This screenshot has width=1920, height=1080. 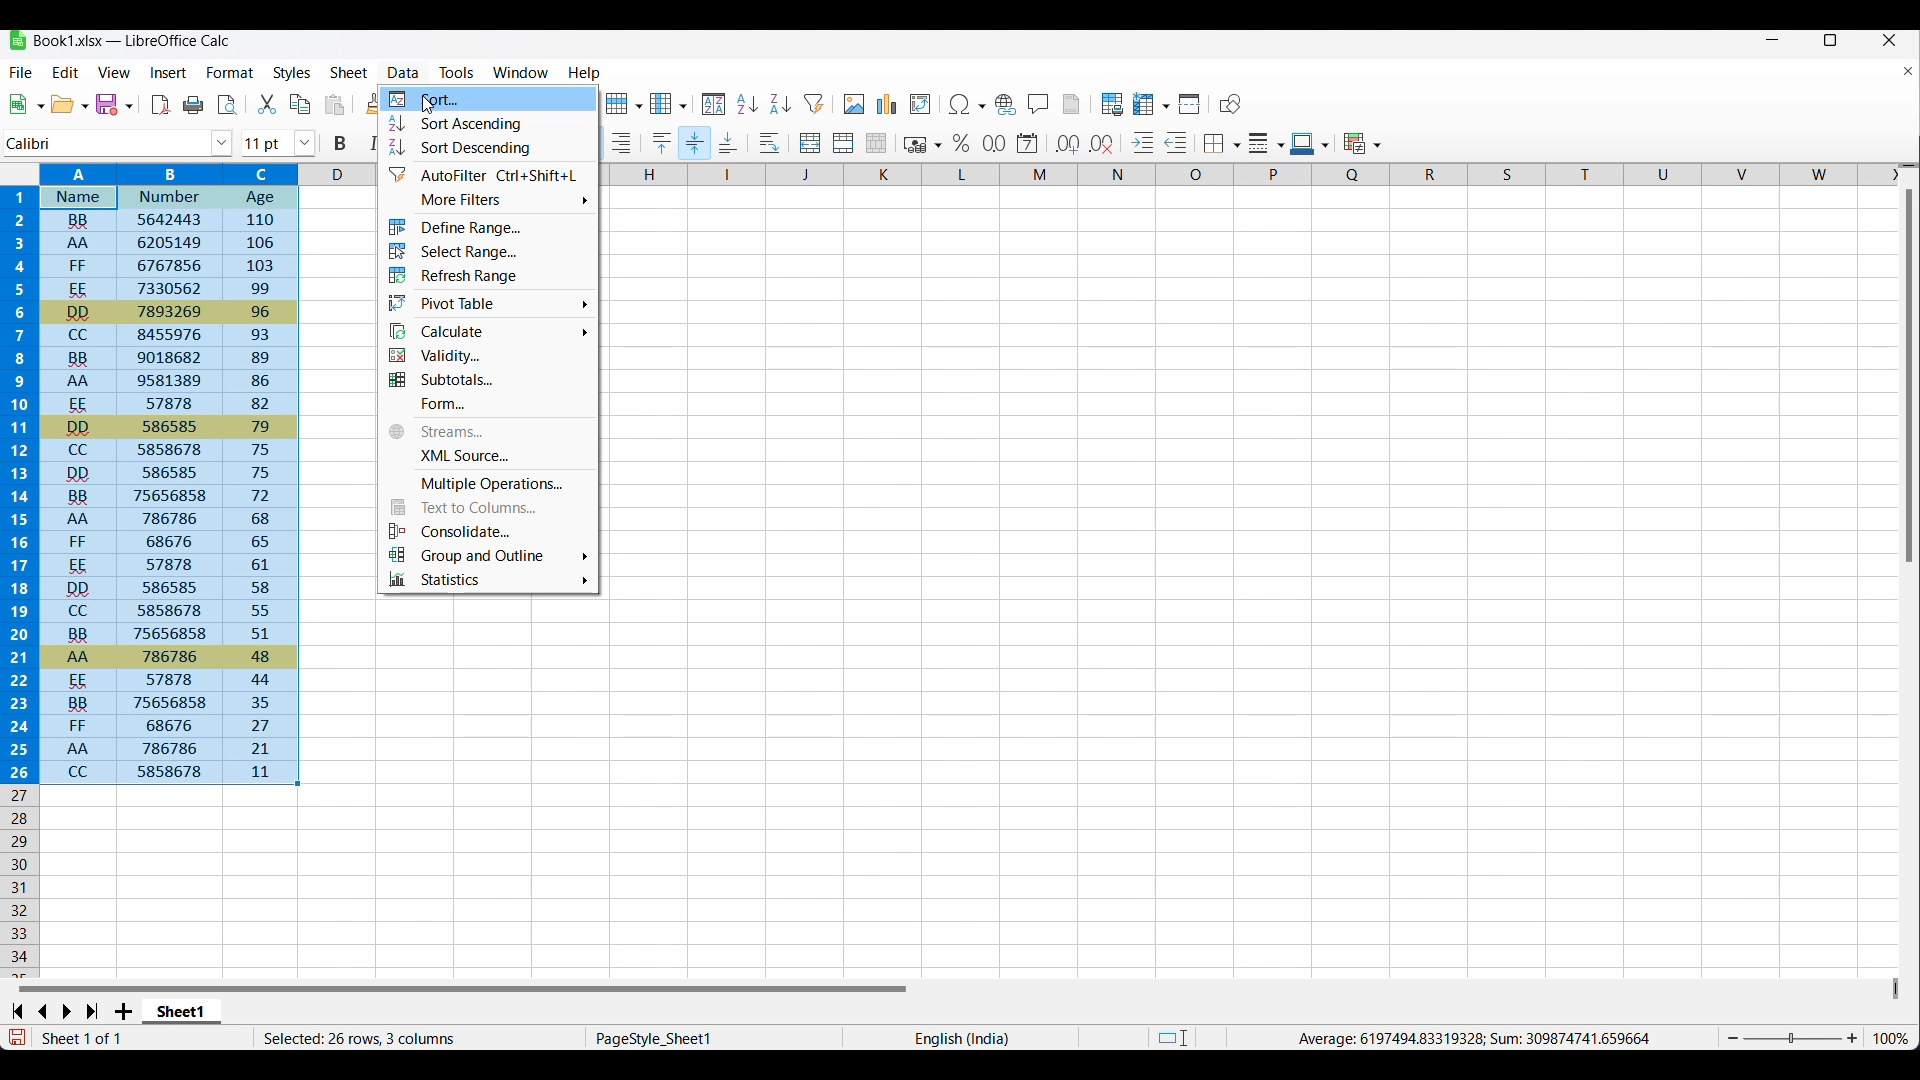 What do you see at coordinates (487, 303) in the screenshot?
I see `Pivot table options` at bounding box center [487, 303].